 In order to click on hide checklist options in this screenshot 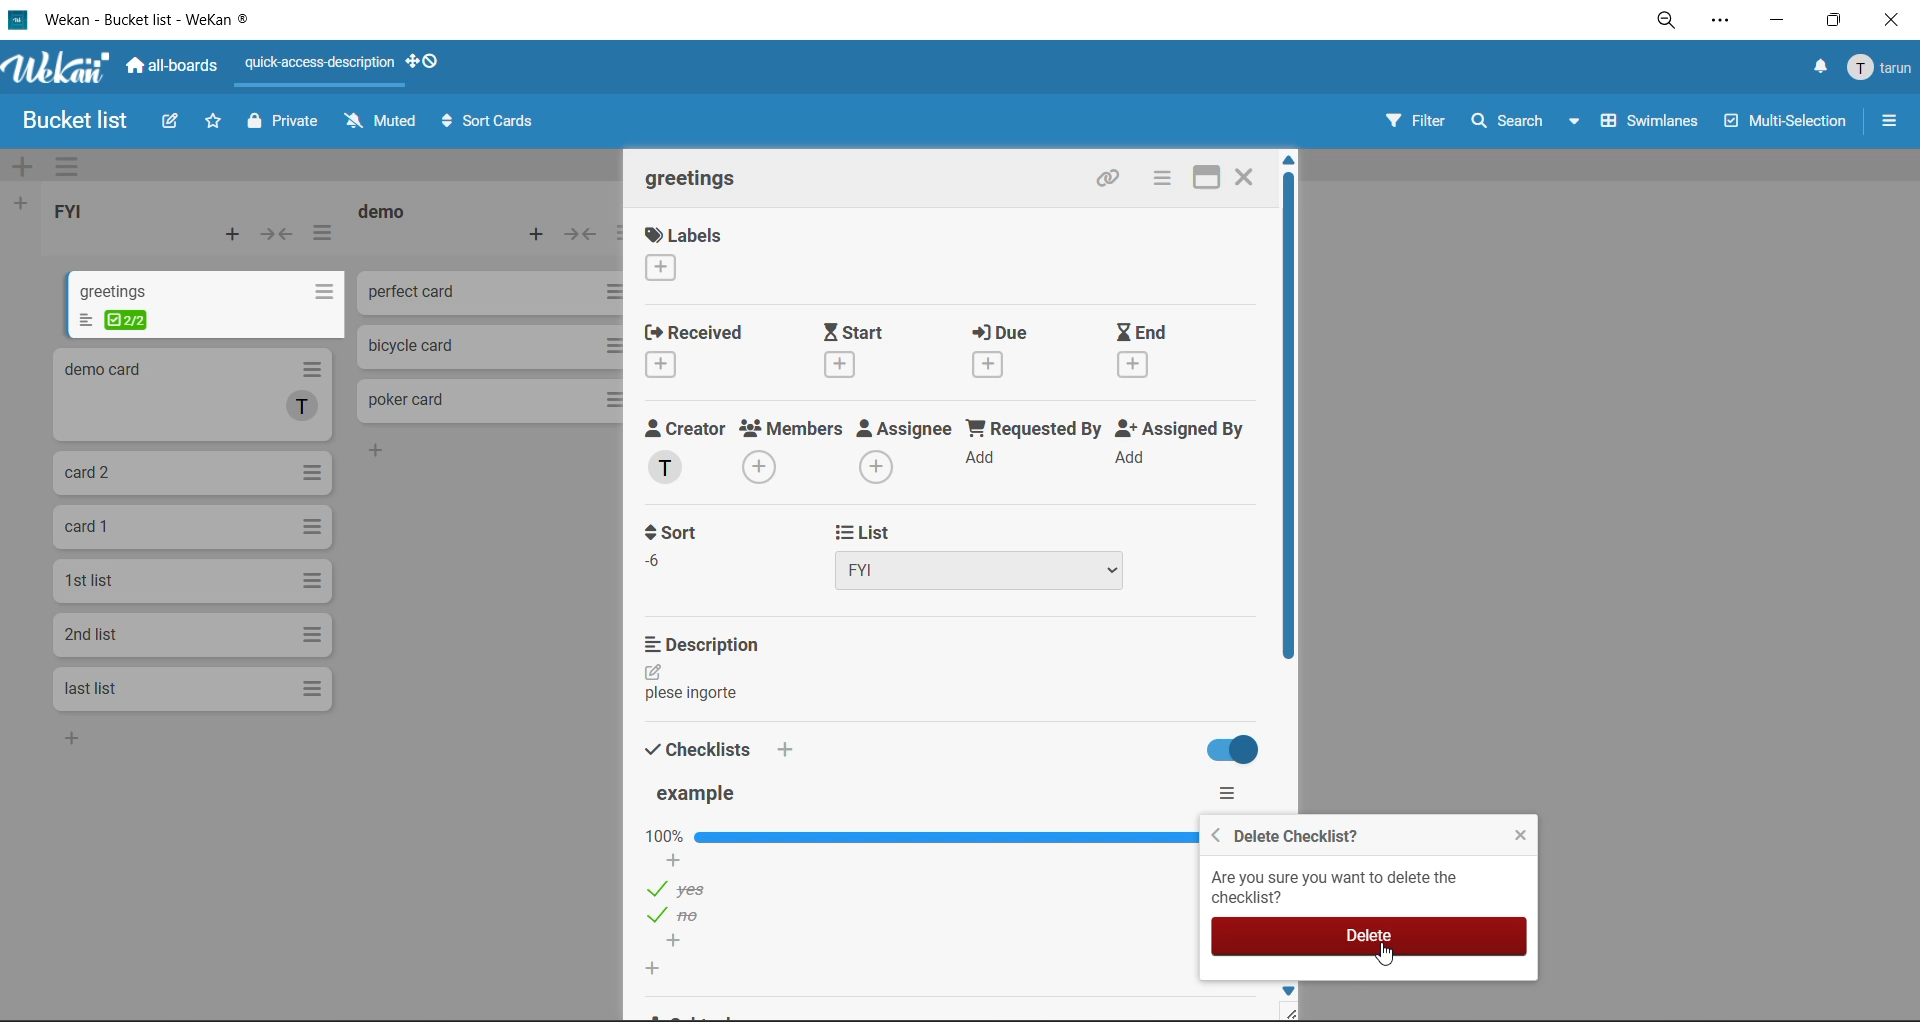, I will do `click(1226, 751)`.